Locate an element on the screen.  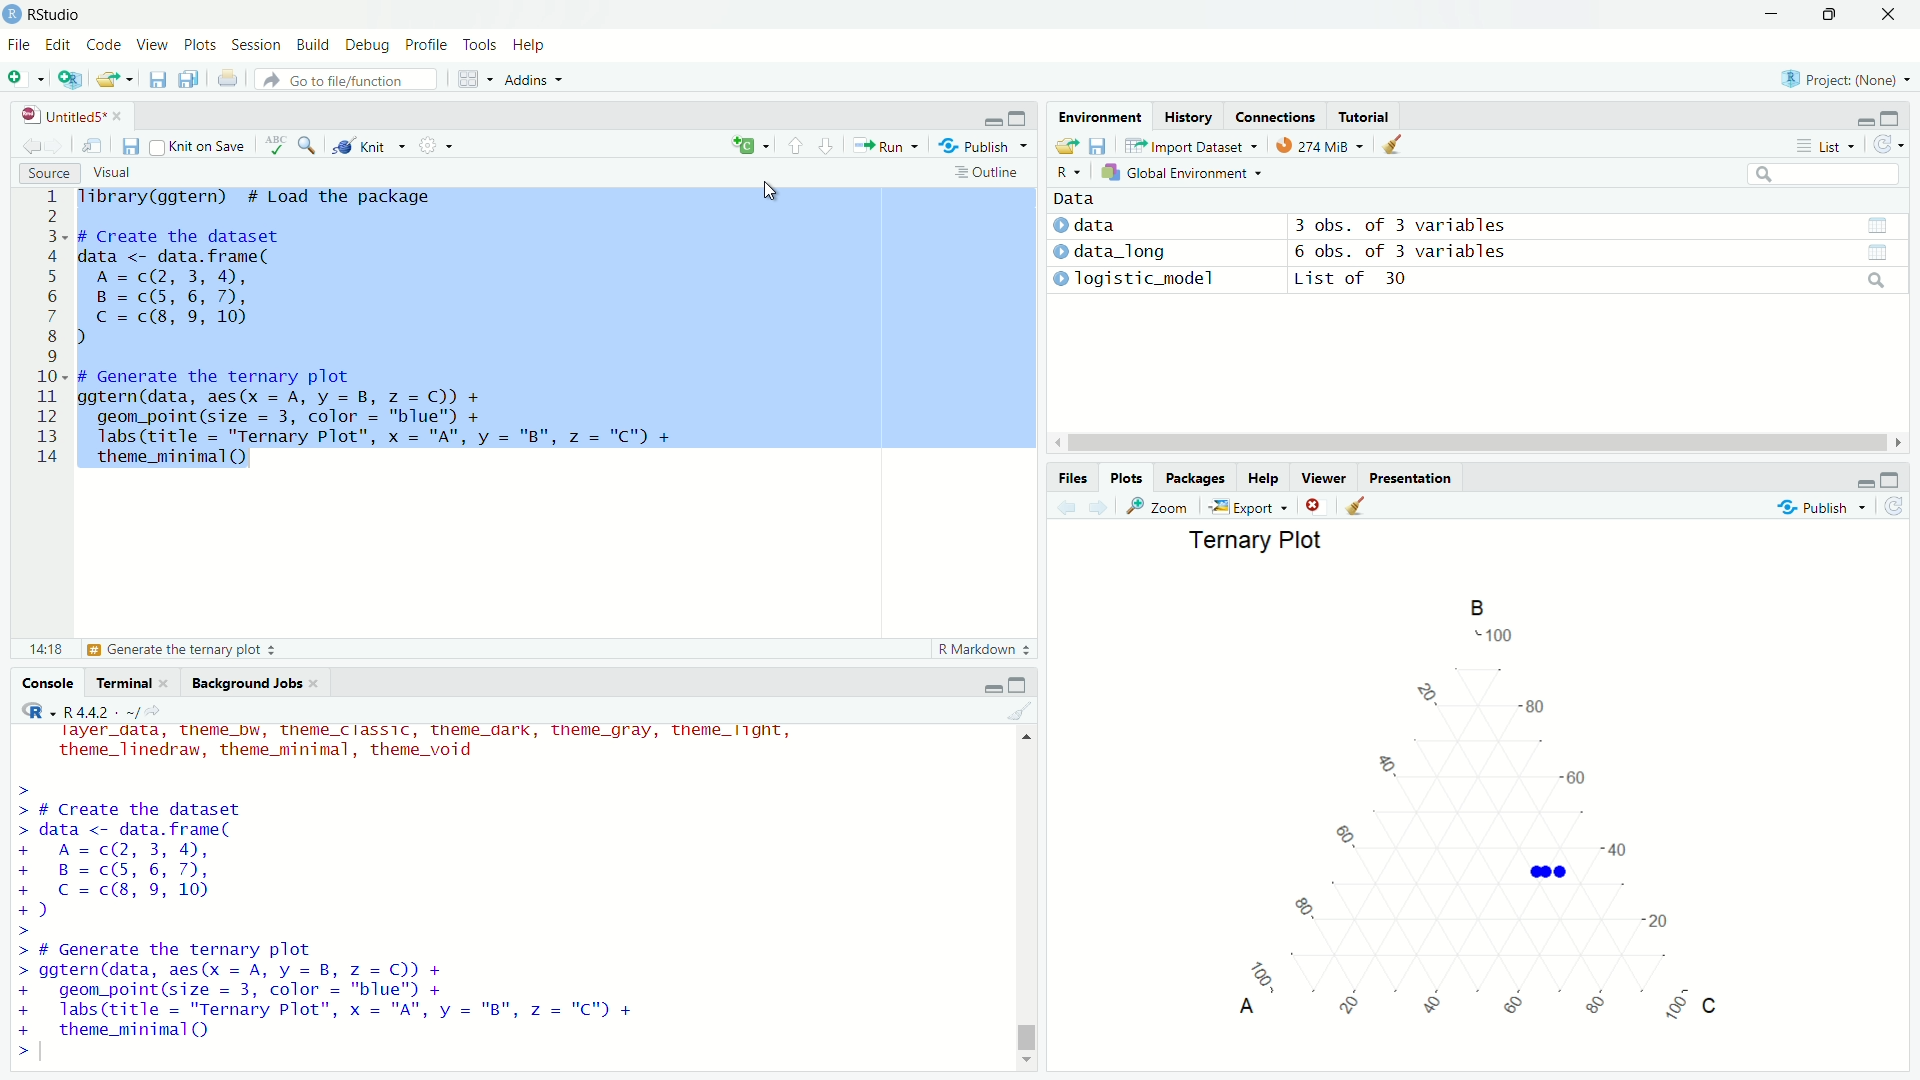
save is located at coordinates (130, 147).